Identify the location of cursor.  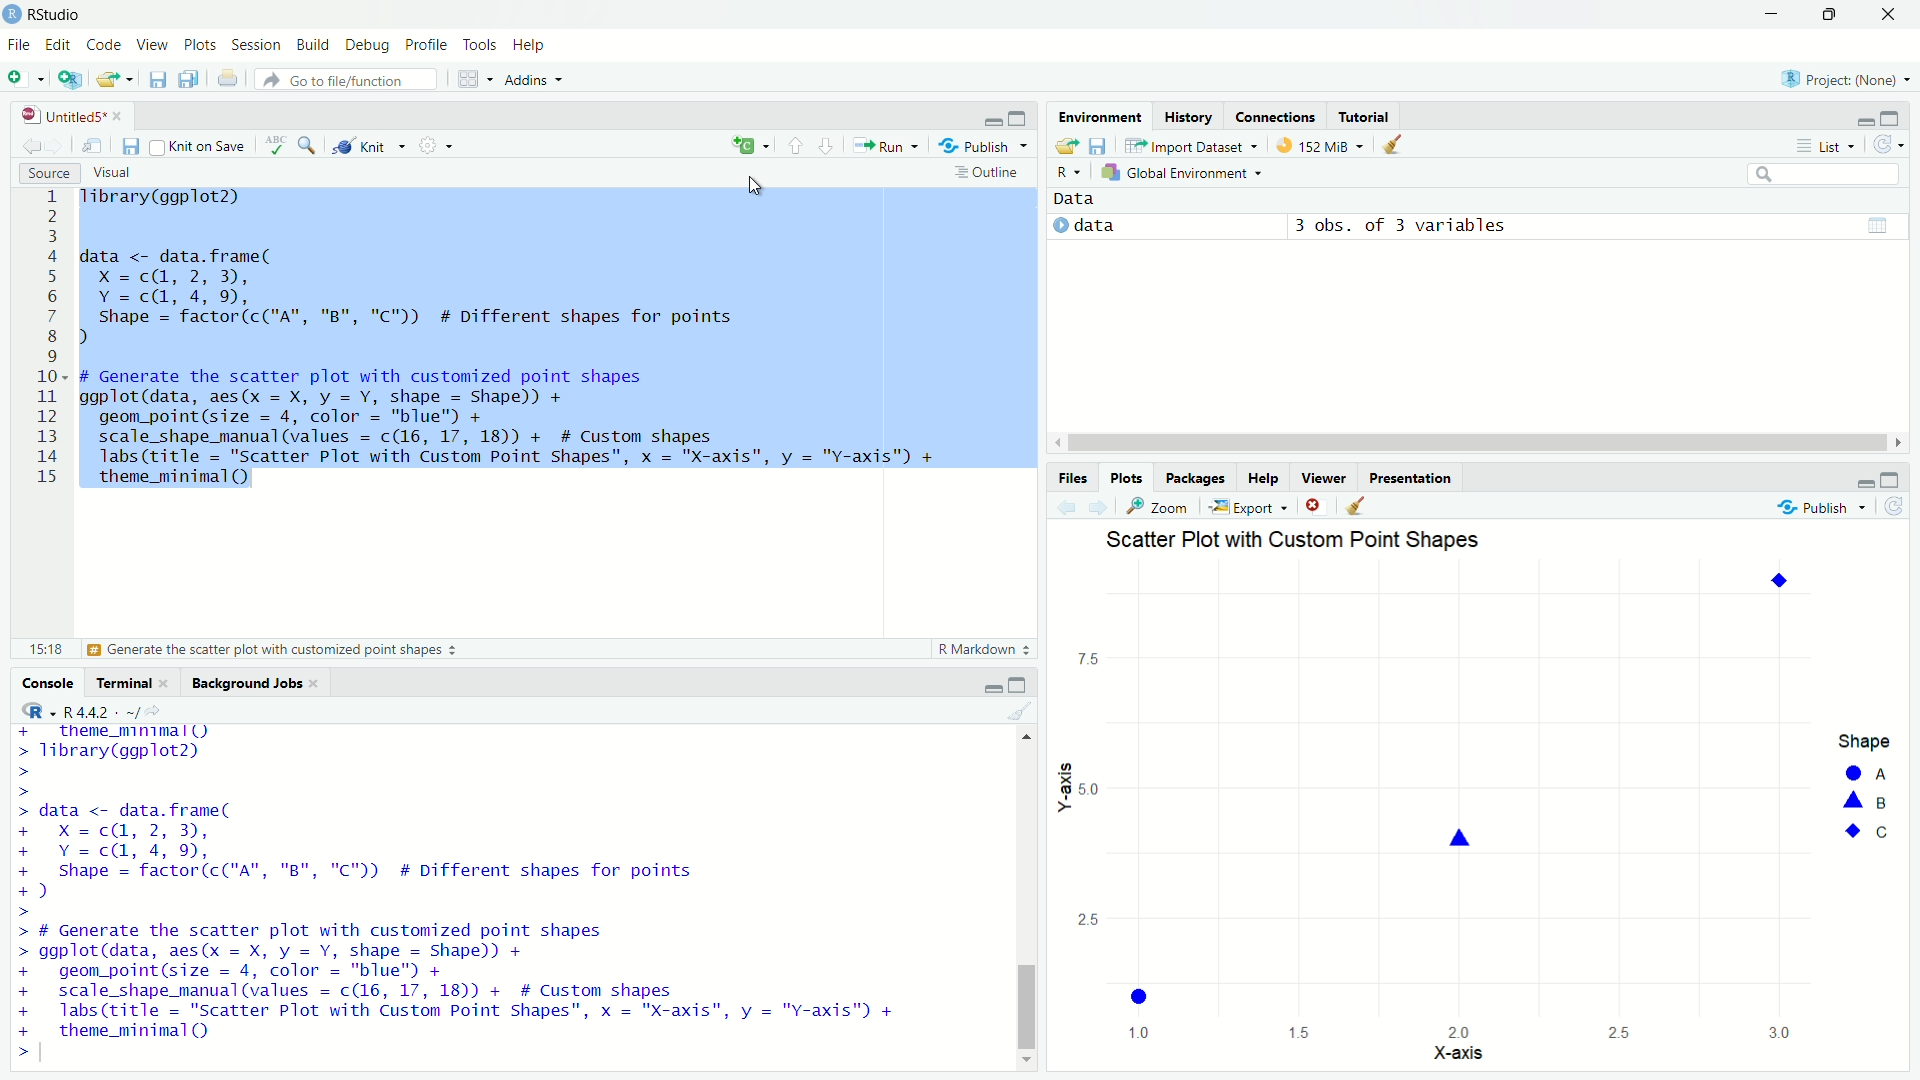
(757, 186).